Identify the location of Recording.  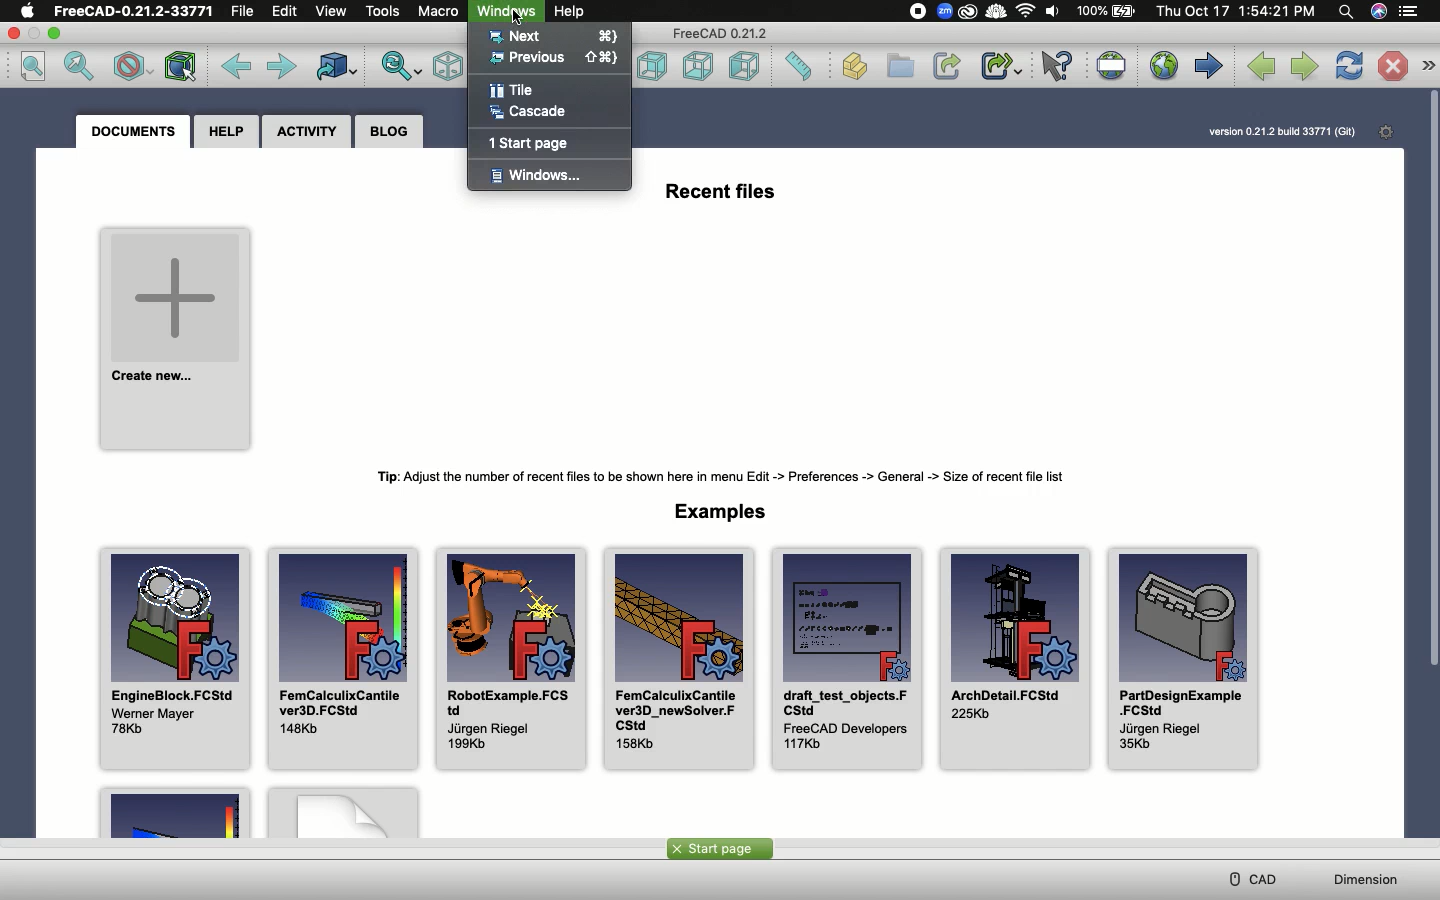
(913, 12).